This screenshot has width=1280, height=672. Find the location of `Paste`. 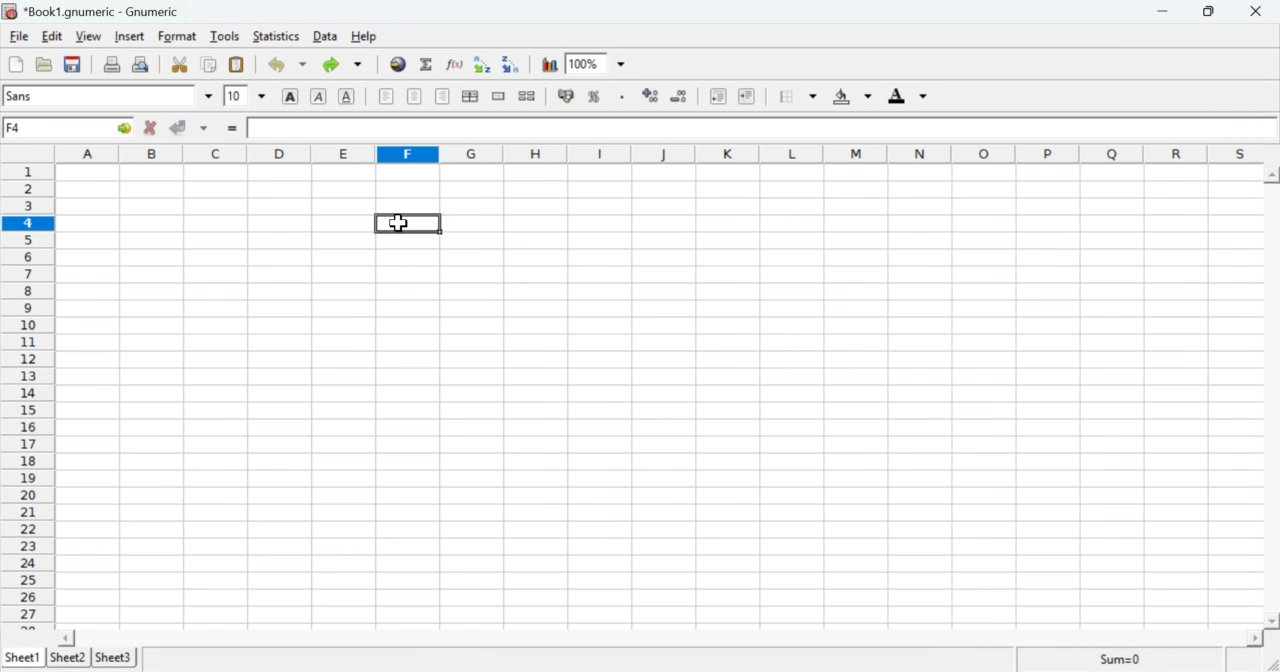

Paste is located at coordinates (238, 63).